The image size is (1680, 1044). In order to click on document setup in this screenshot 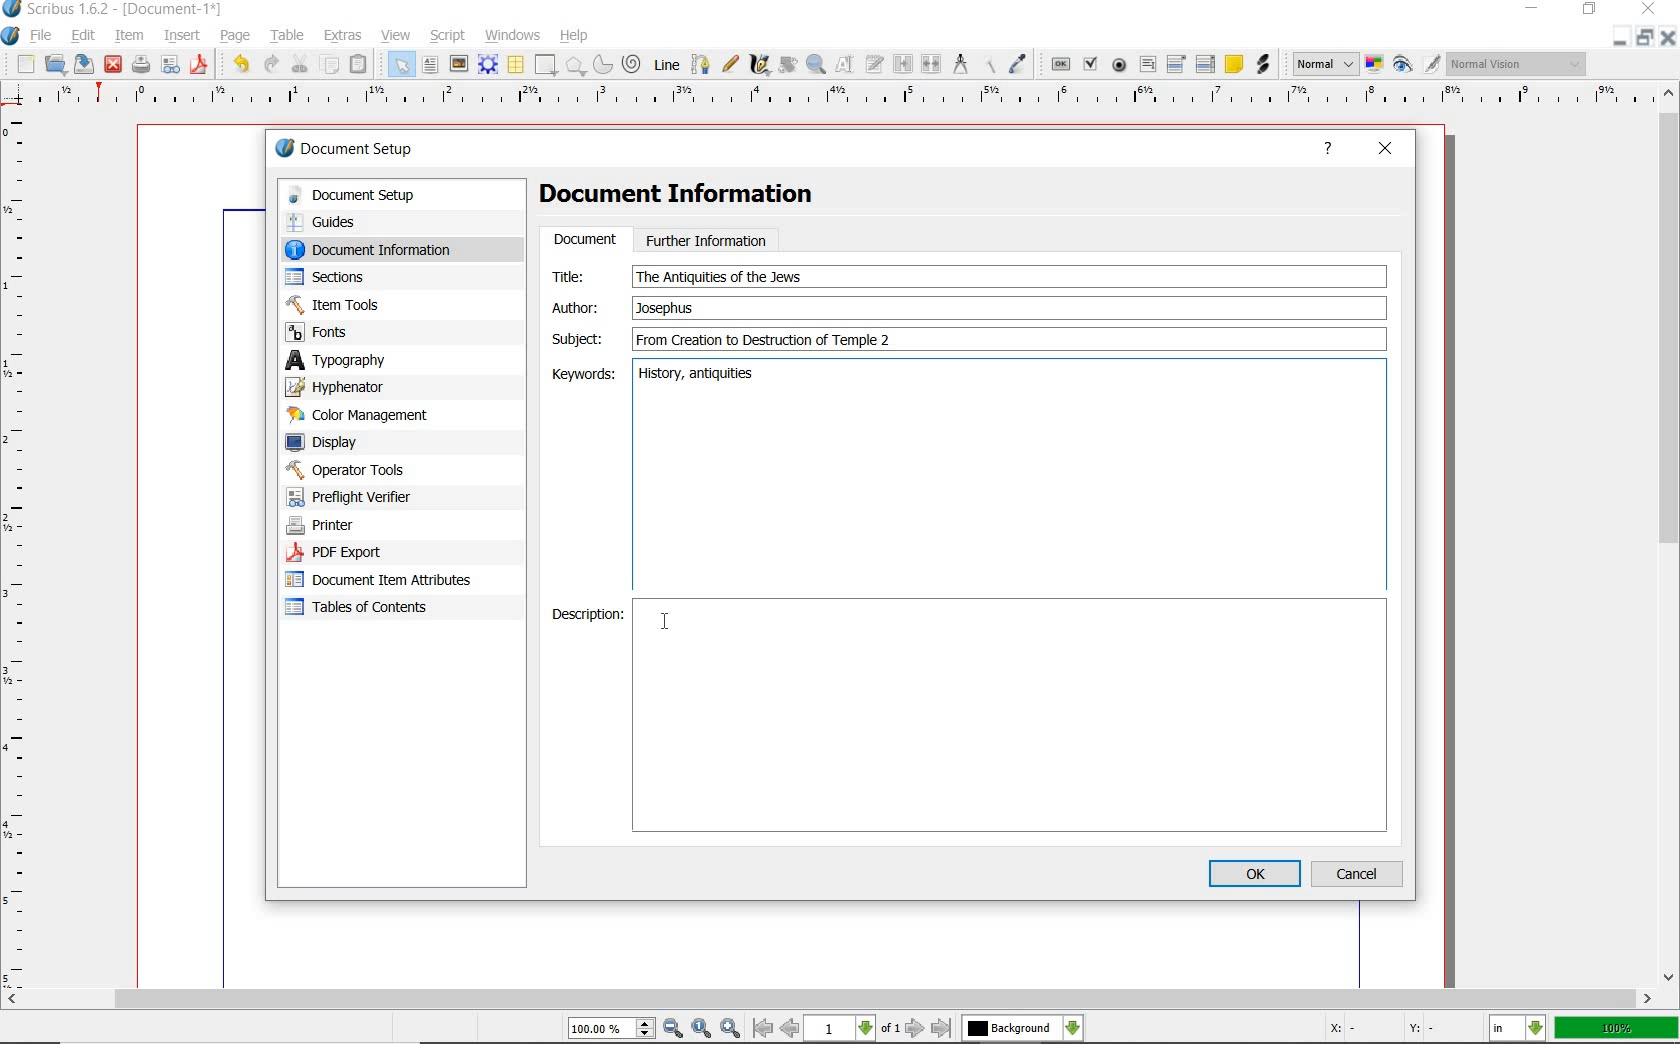, I will do `click(346, 148)`.